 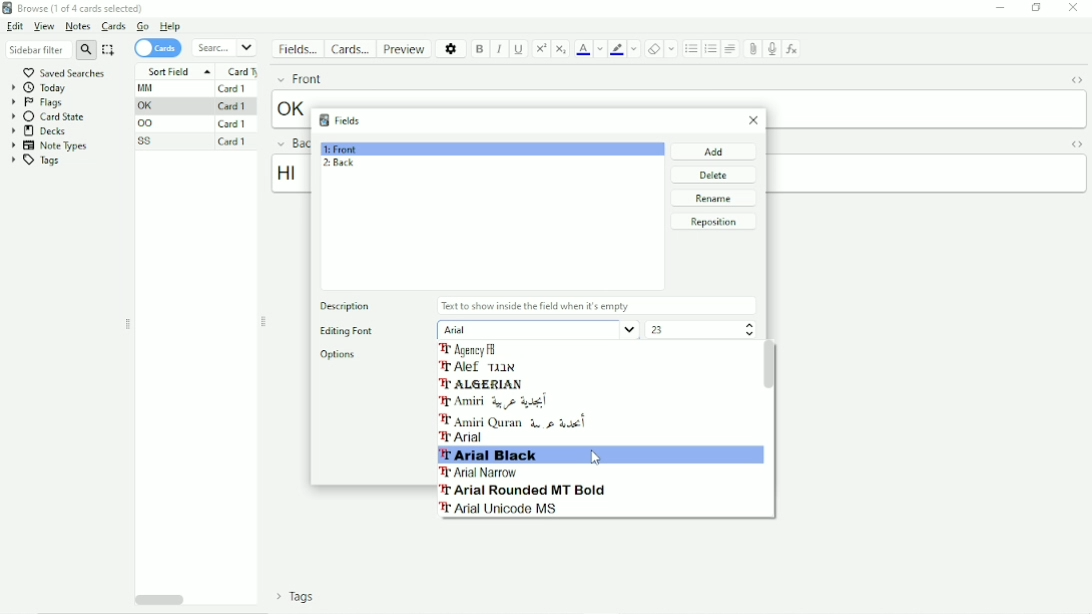 I want to click on Ordered list, so click(x=711, y=49).